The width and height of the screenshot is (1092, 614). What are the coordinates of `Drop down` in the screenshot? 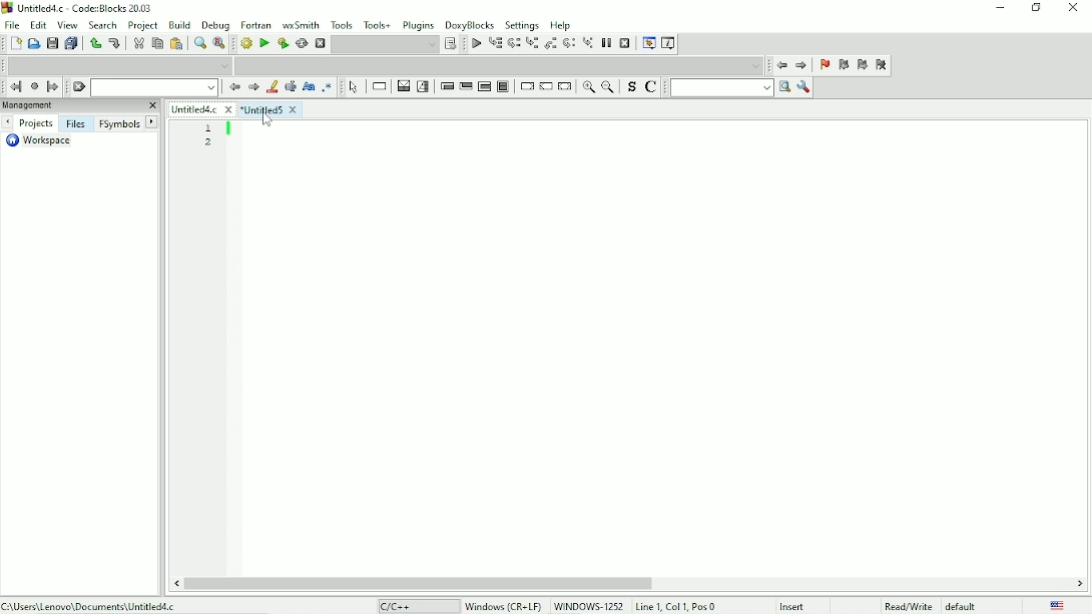 It's located at (119, 66).